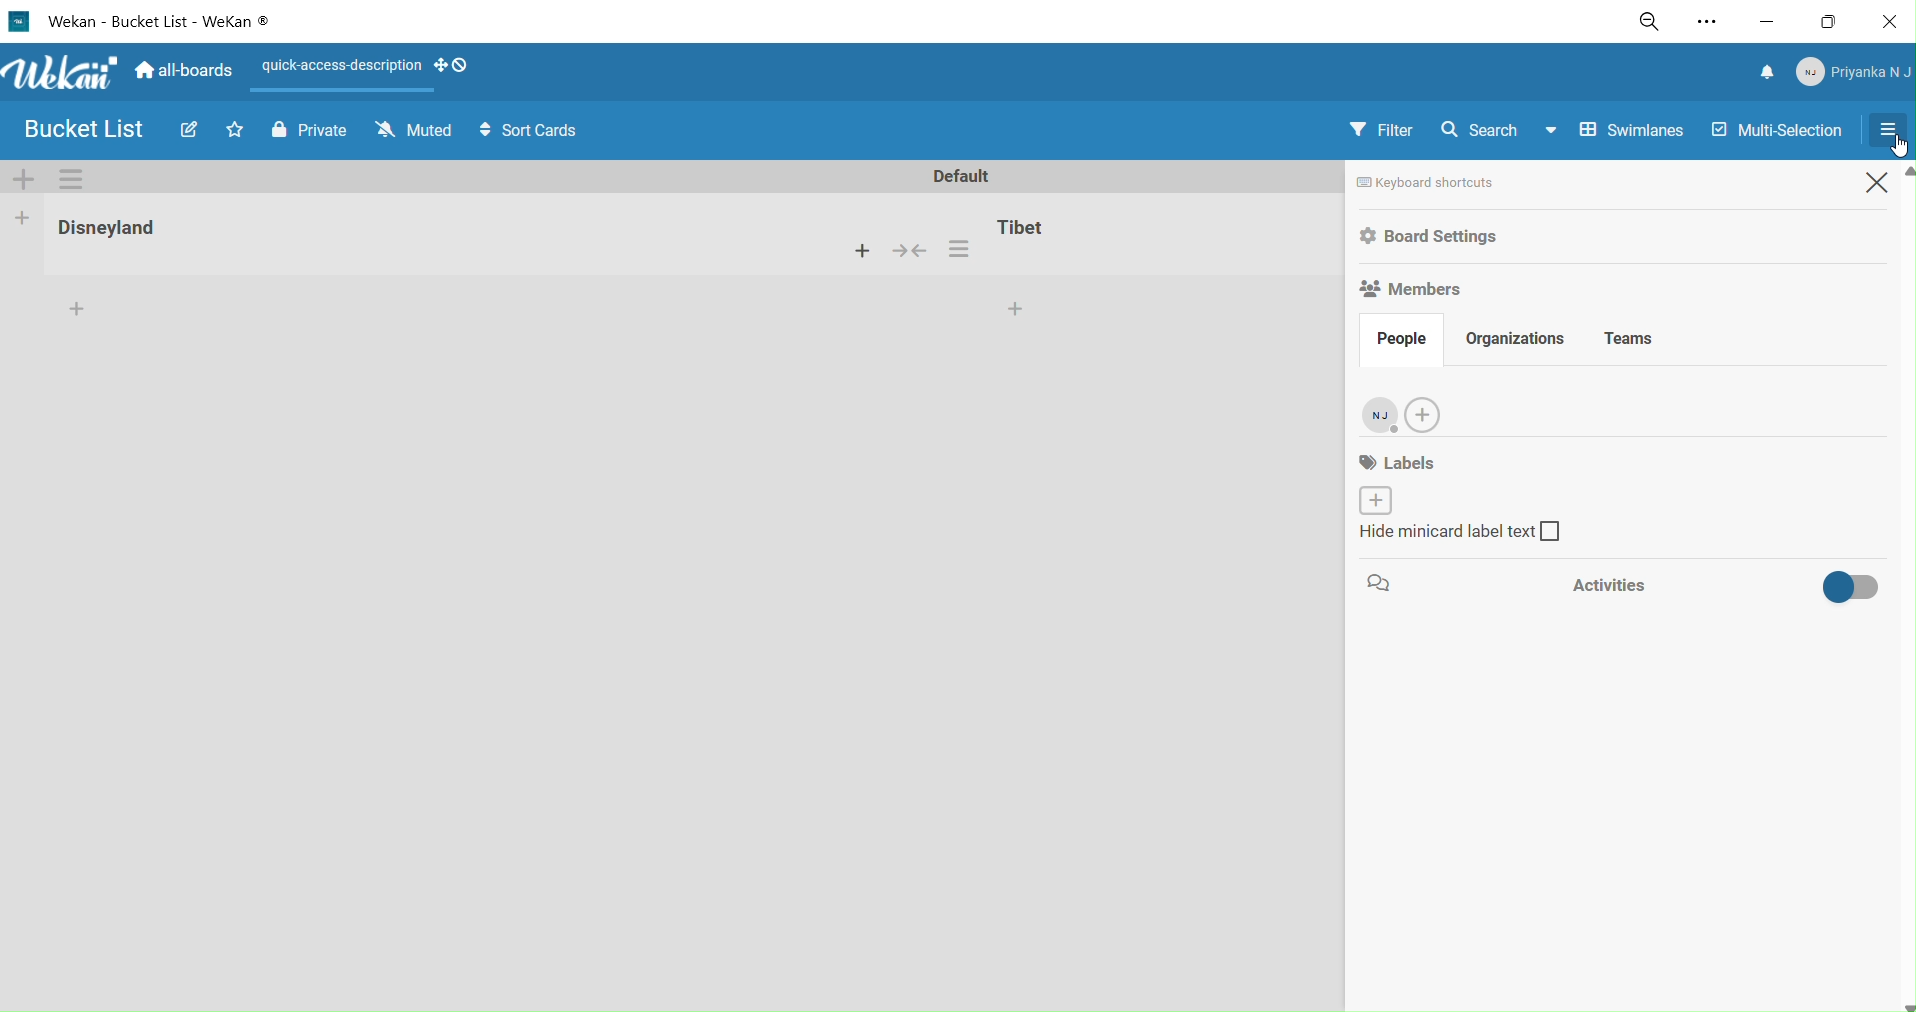  I want to click on home, so click(195, 68).